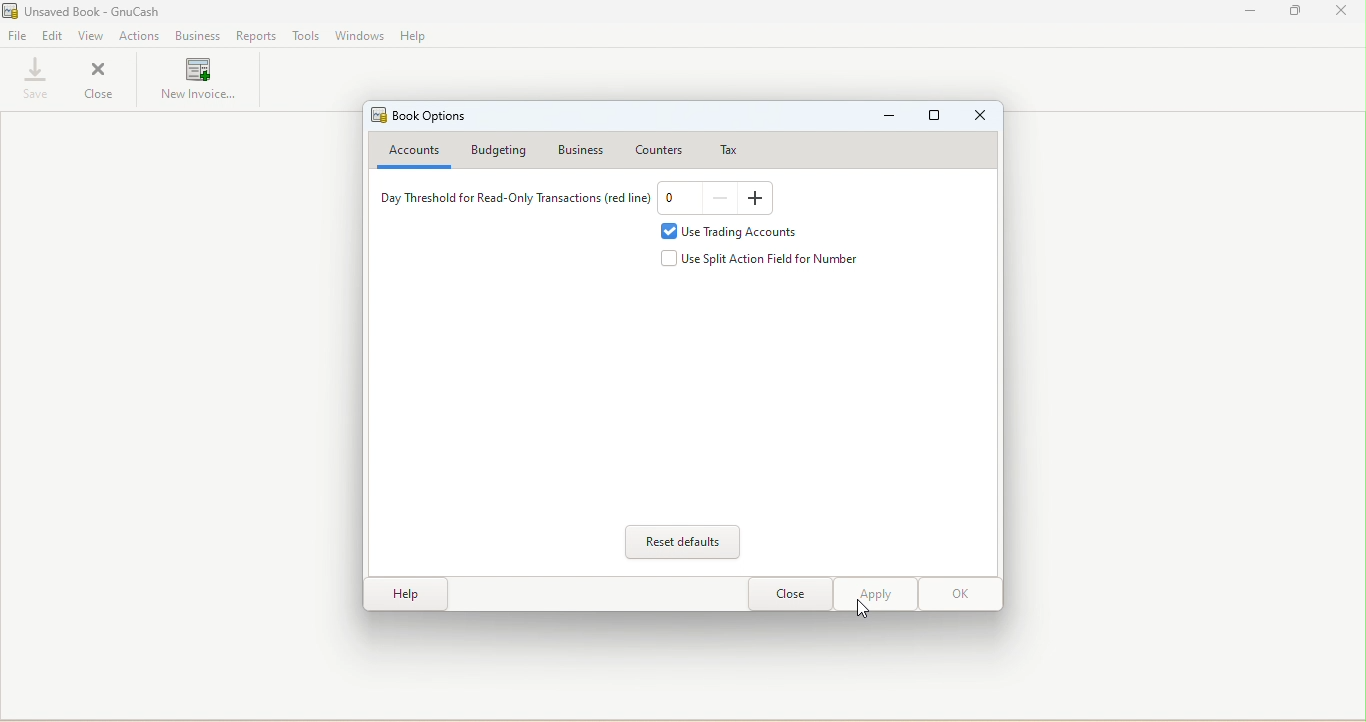 This screenshot has width=1366, height=722. Describe the element at coordinates (304, 36) in the screenshot. I see `Tools` at that location.